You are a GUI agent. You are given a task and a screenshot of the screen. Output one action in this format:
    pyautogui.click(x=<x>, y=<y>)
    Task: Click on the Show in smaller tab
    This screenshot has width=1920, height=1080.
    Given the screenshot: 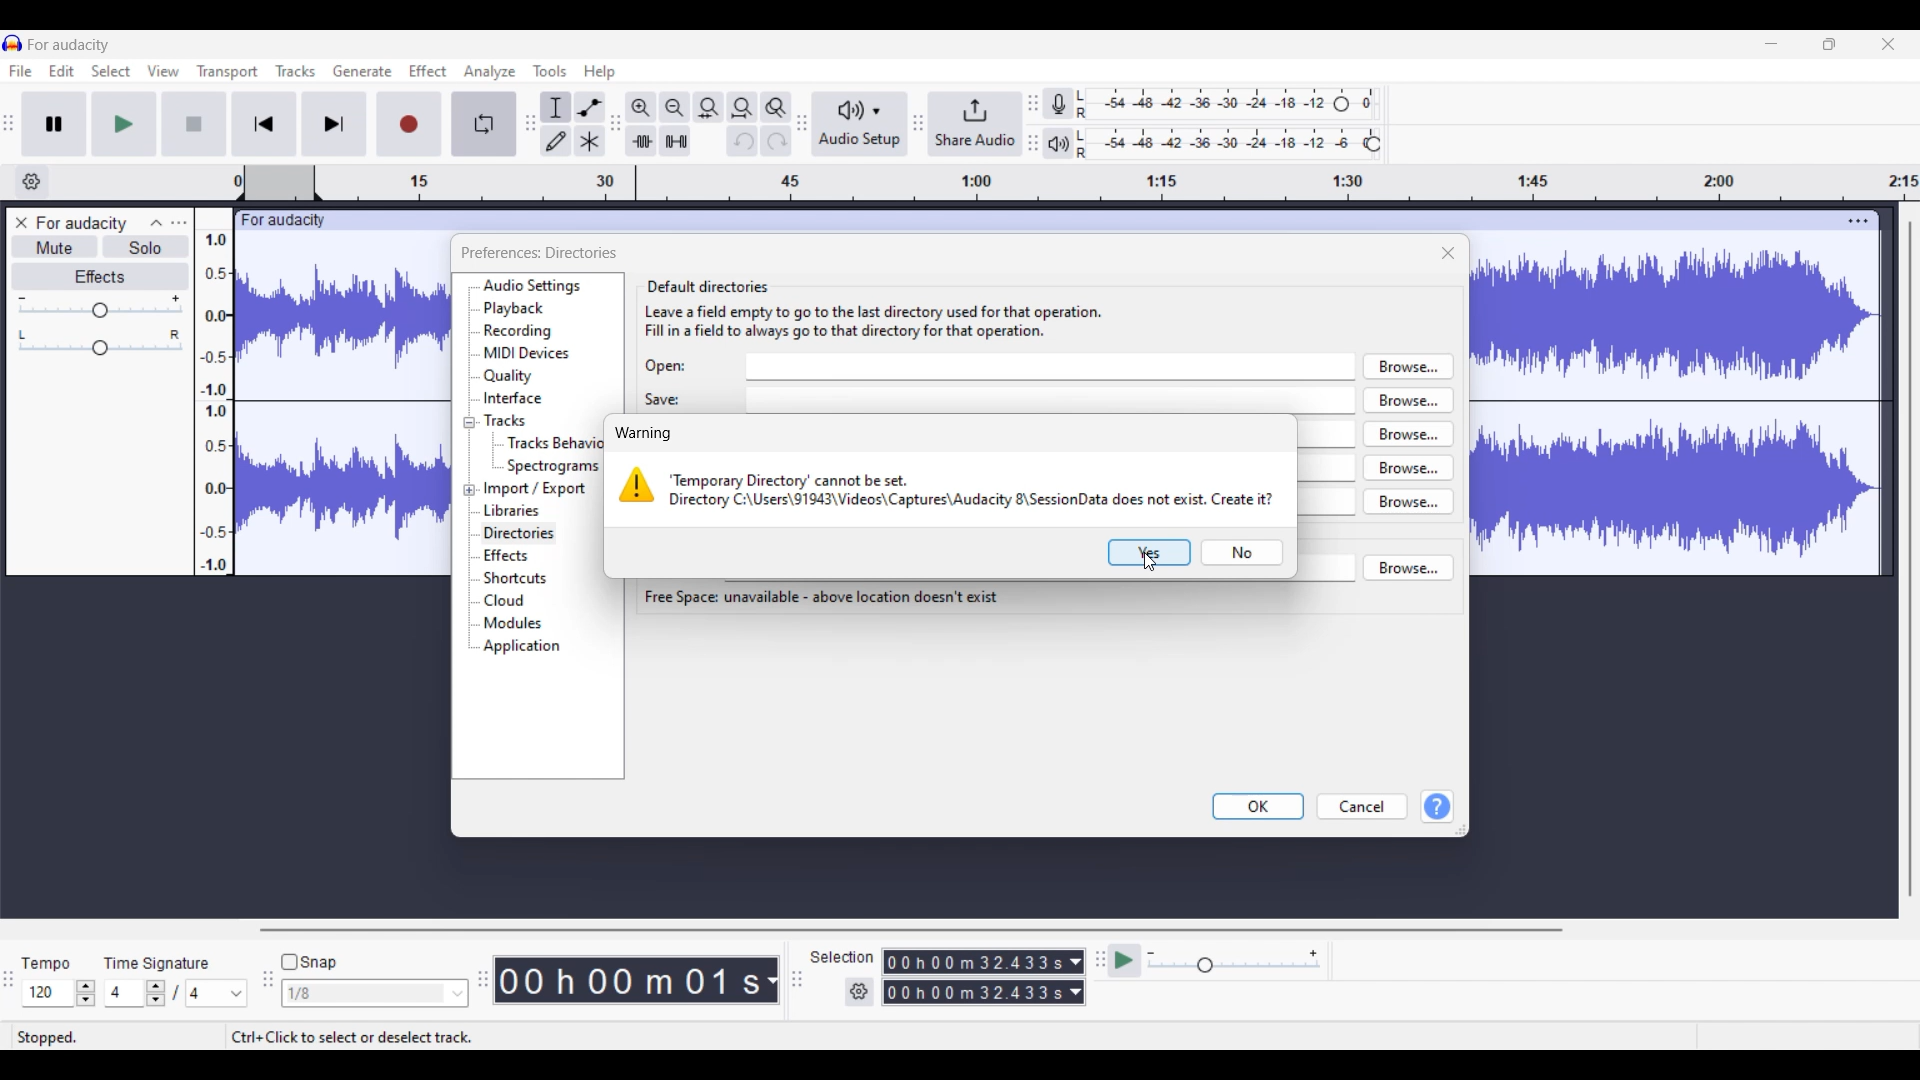 What is the action you would take?
    pyautogui.click(x=1830, y=44)
    